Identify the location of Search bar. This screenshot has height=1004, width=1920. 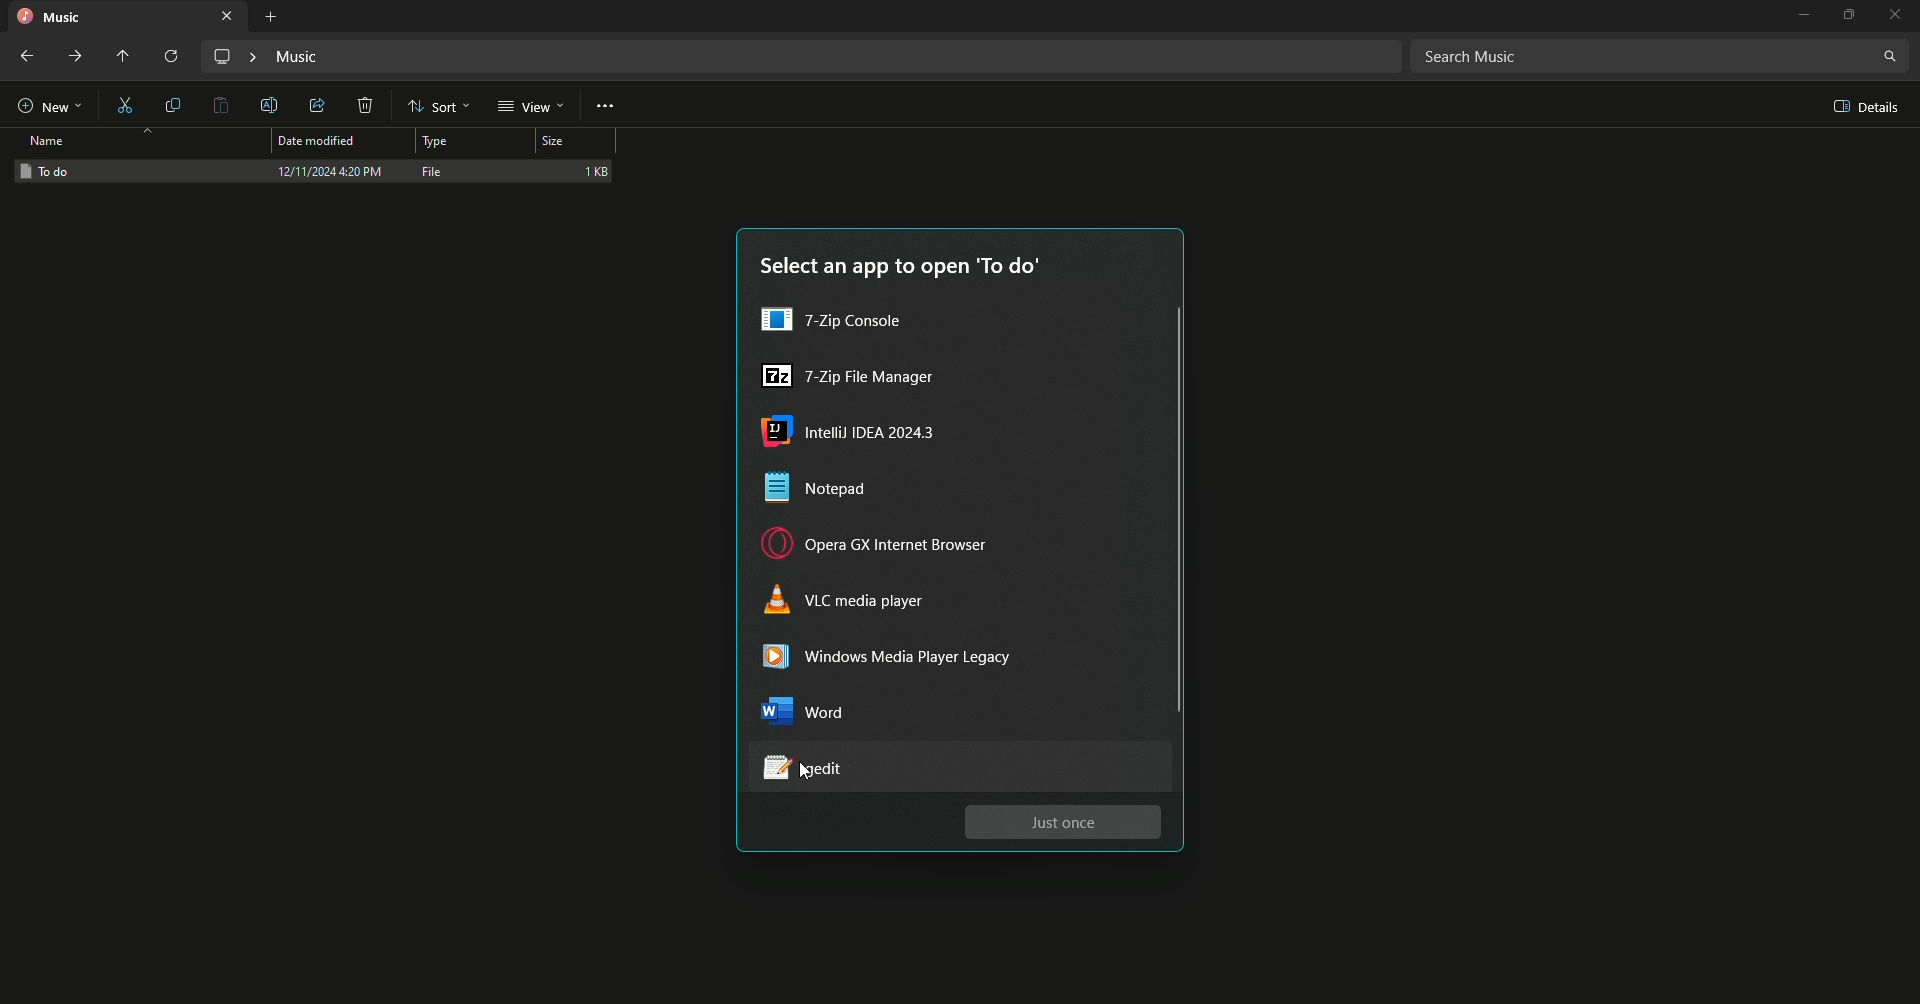
(1657, 56).